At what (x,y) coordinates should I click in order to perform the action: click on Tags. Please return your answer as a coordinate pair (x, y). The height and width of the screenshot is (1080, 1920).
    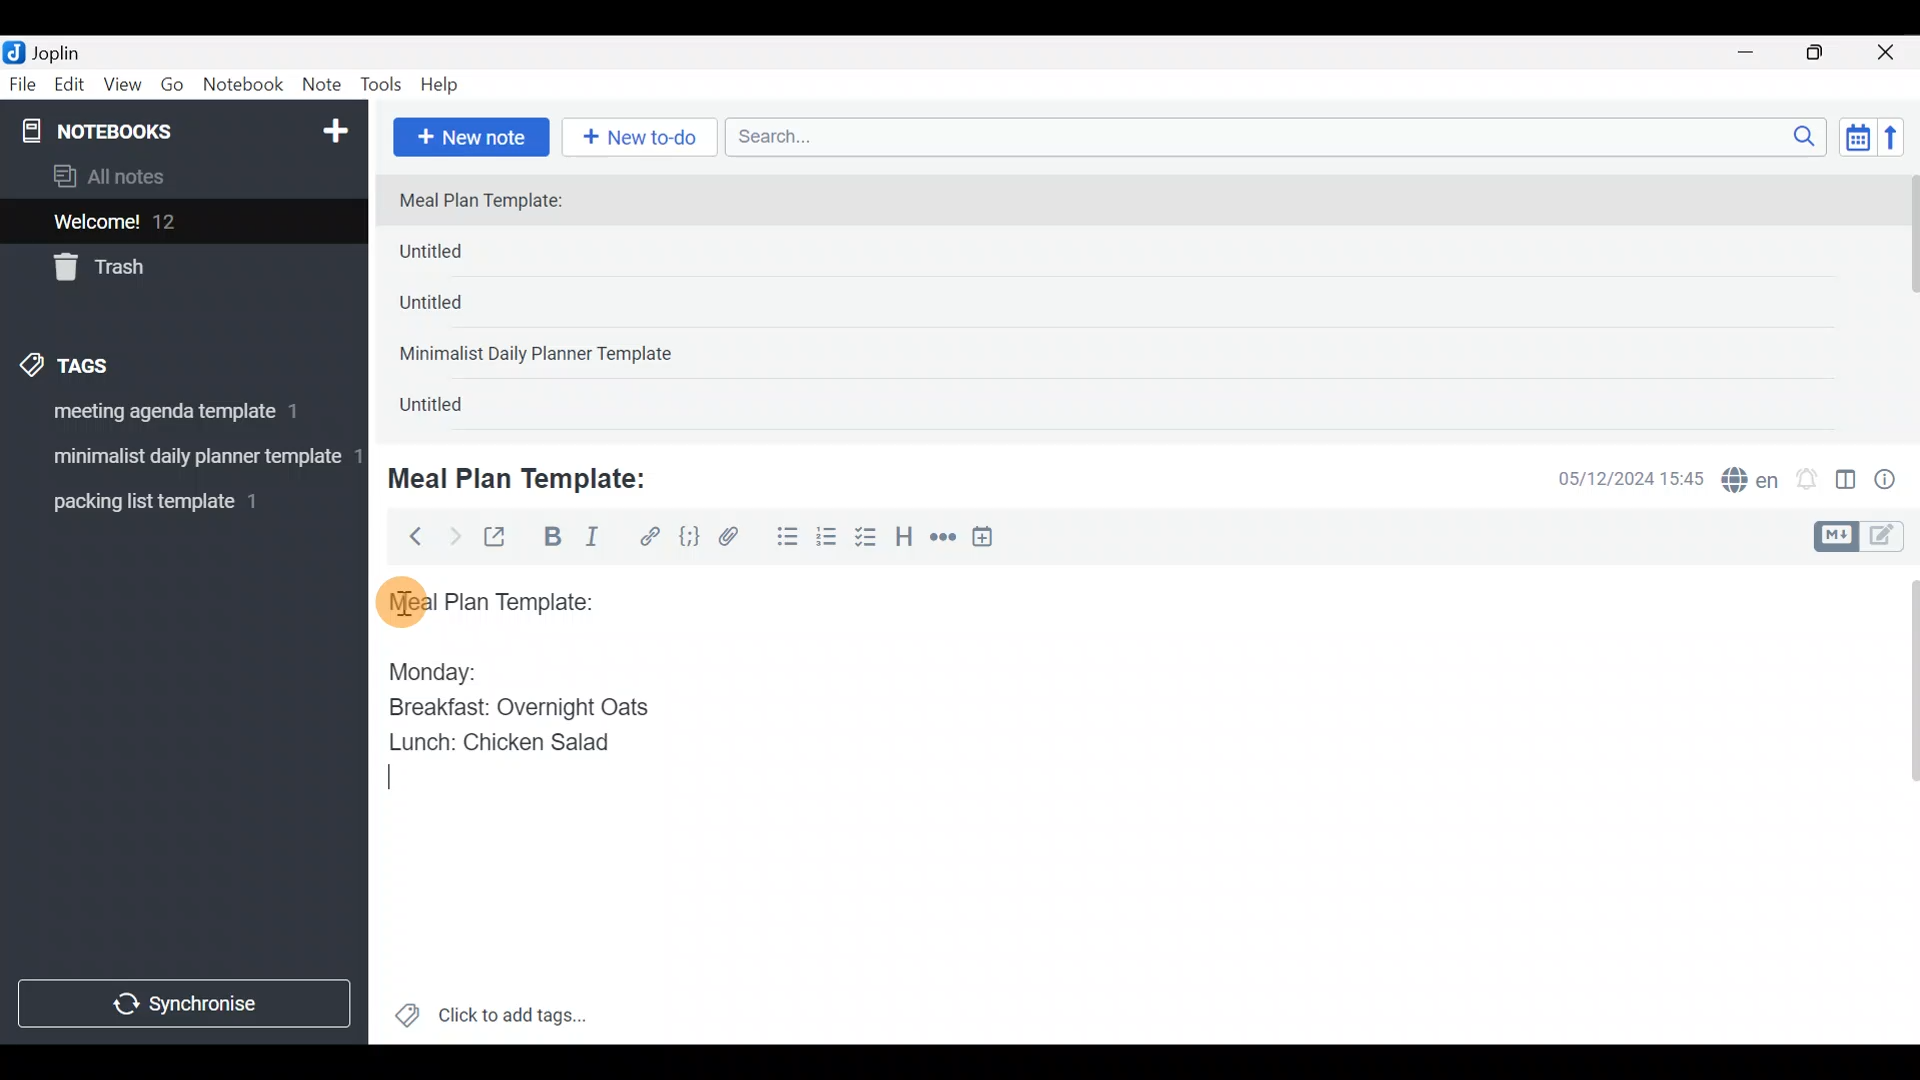
    Looking at the image, I should click on (112, 362).